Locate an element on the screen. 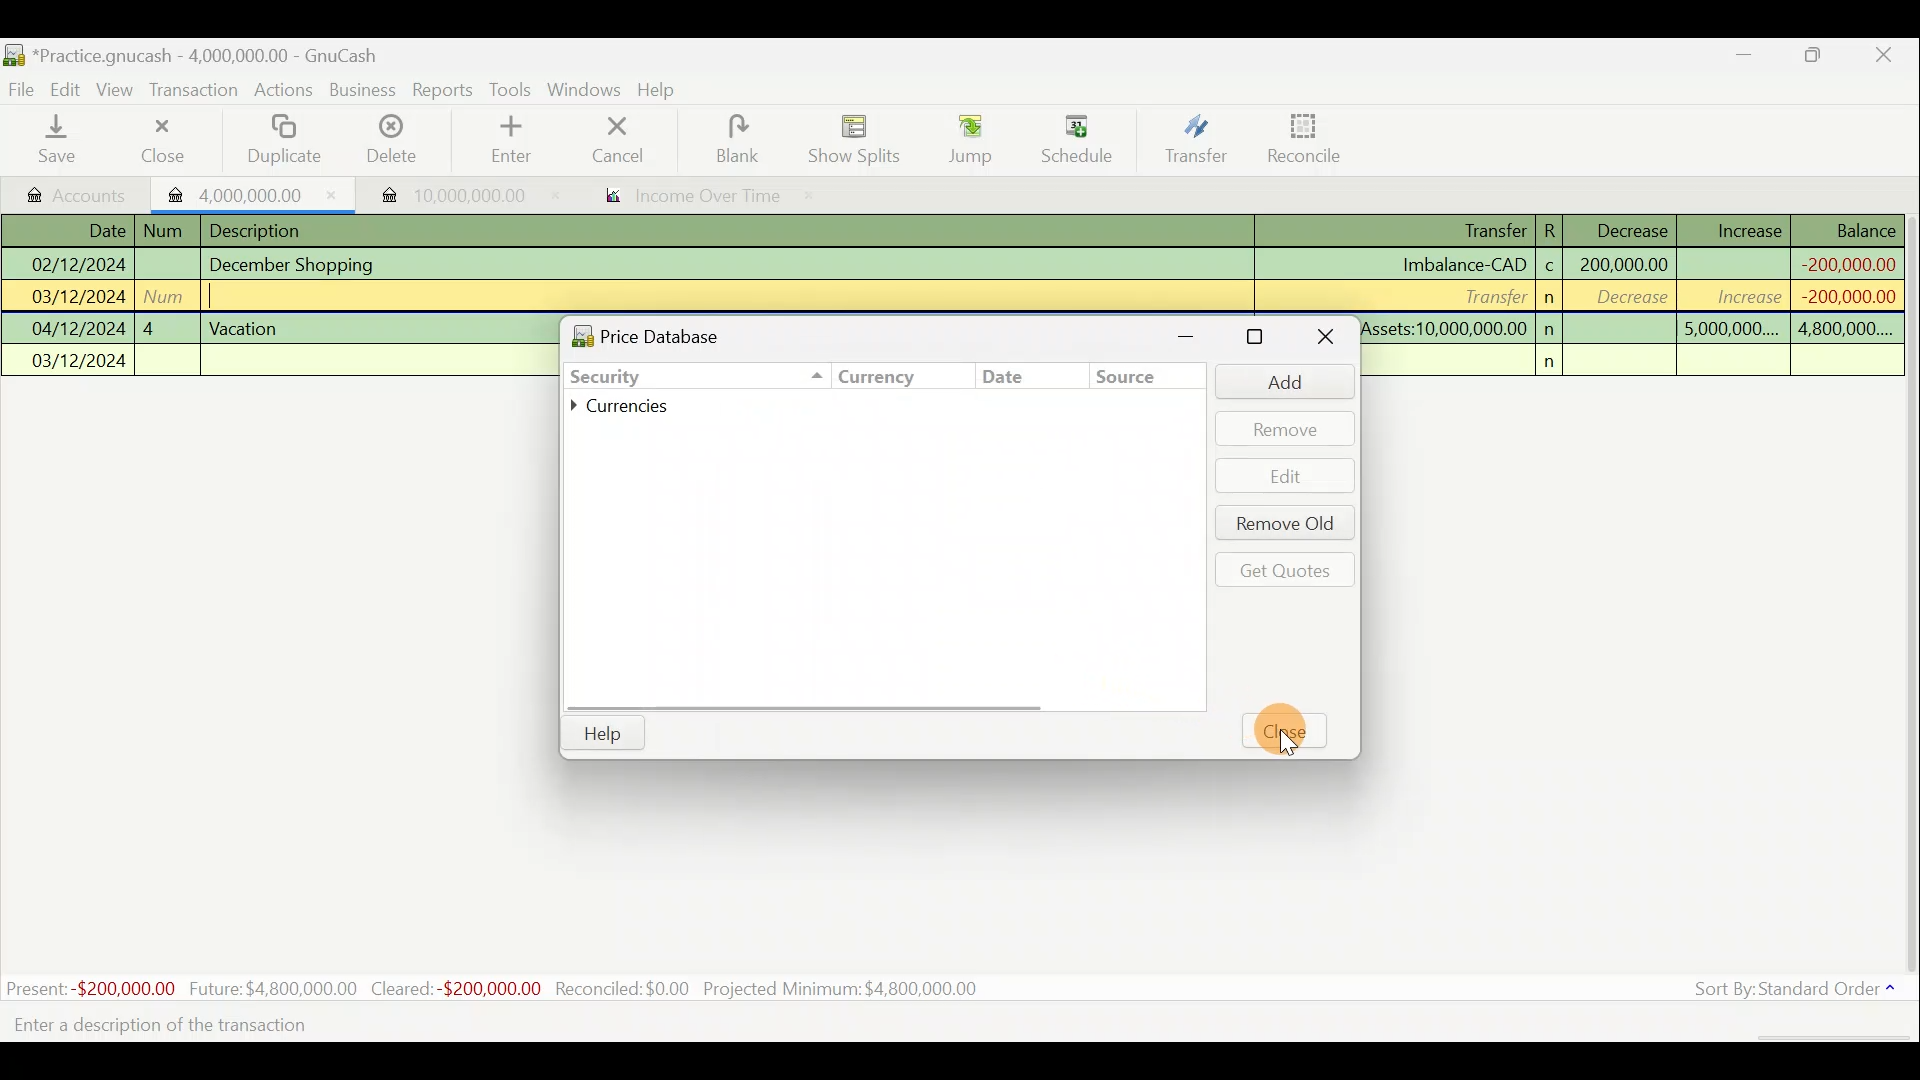 The height and width of the screenshot is (1080, 1920). Business is located at coordinates (364, 90).